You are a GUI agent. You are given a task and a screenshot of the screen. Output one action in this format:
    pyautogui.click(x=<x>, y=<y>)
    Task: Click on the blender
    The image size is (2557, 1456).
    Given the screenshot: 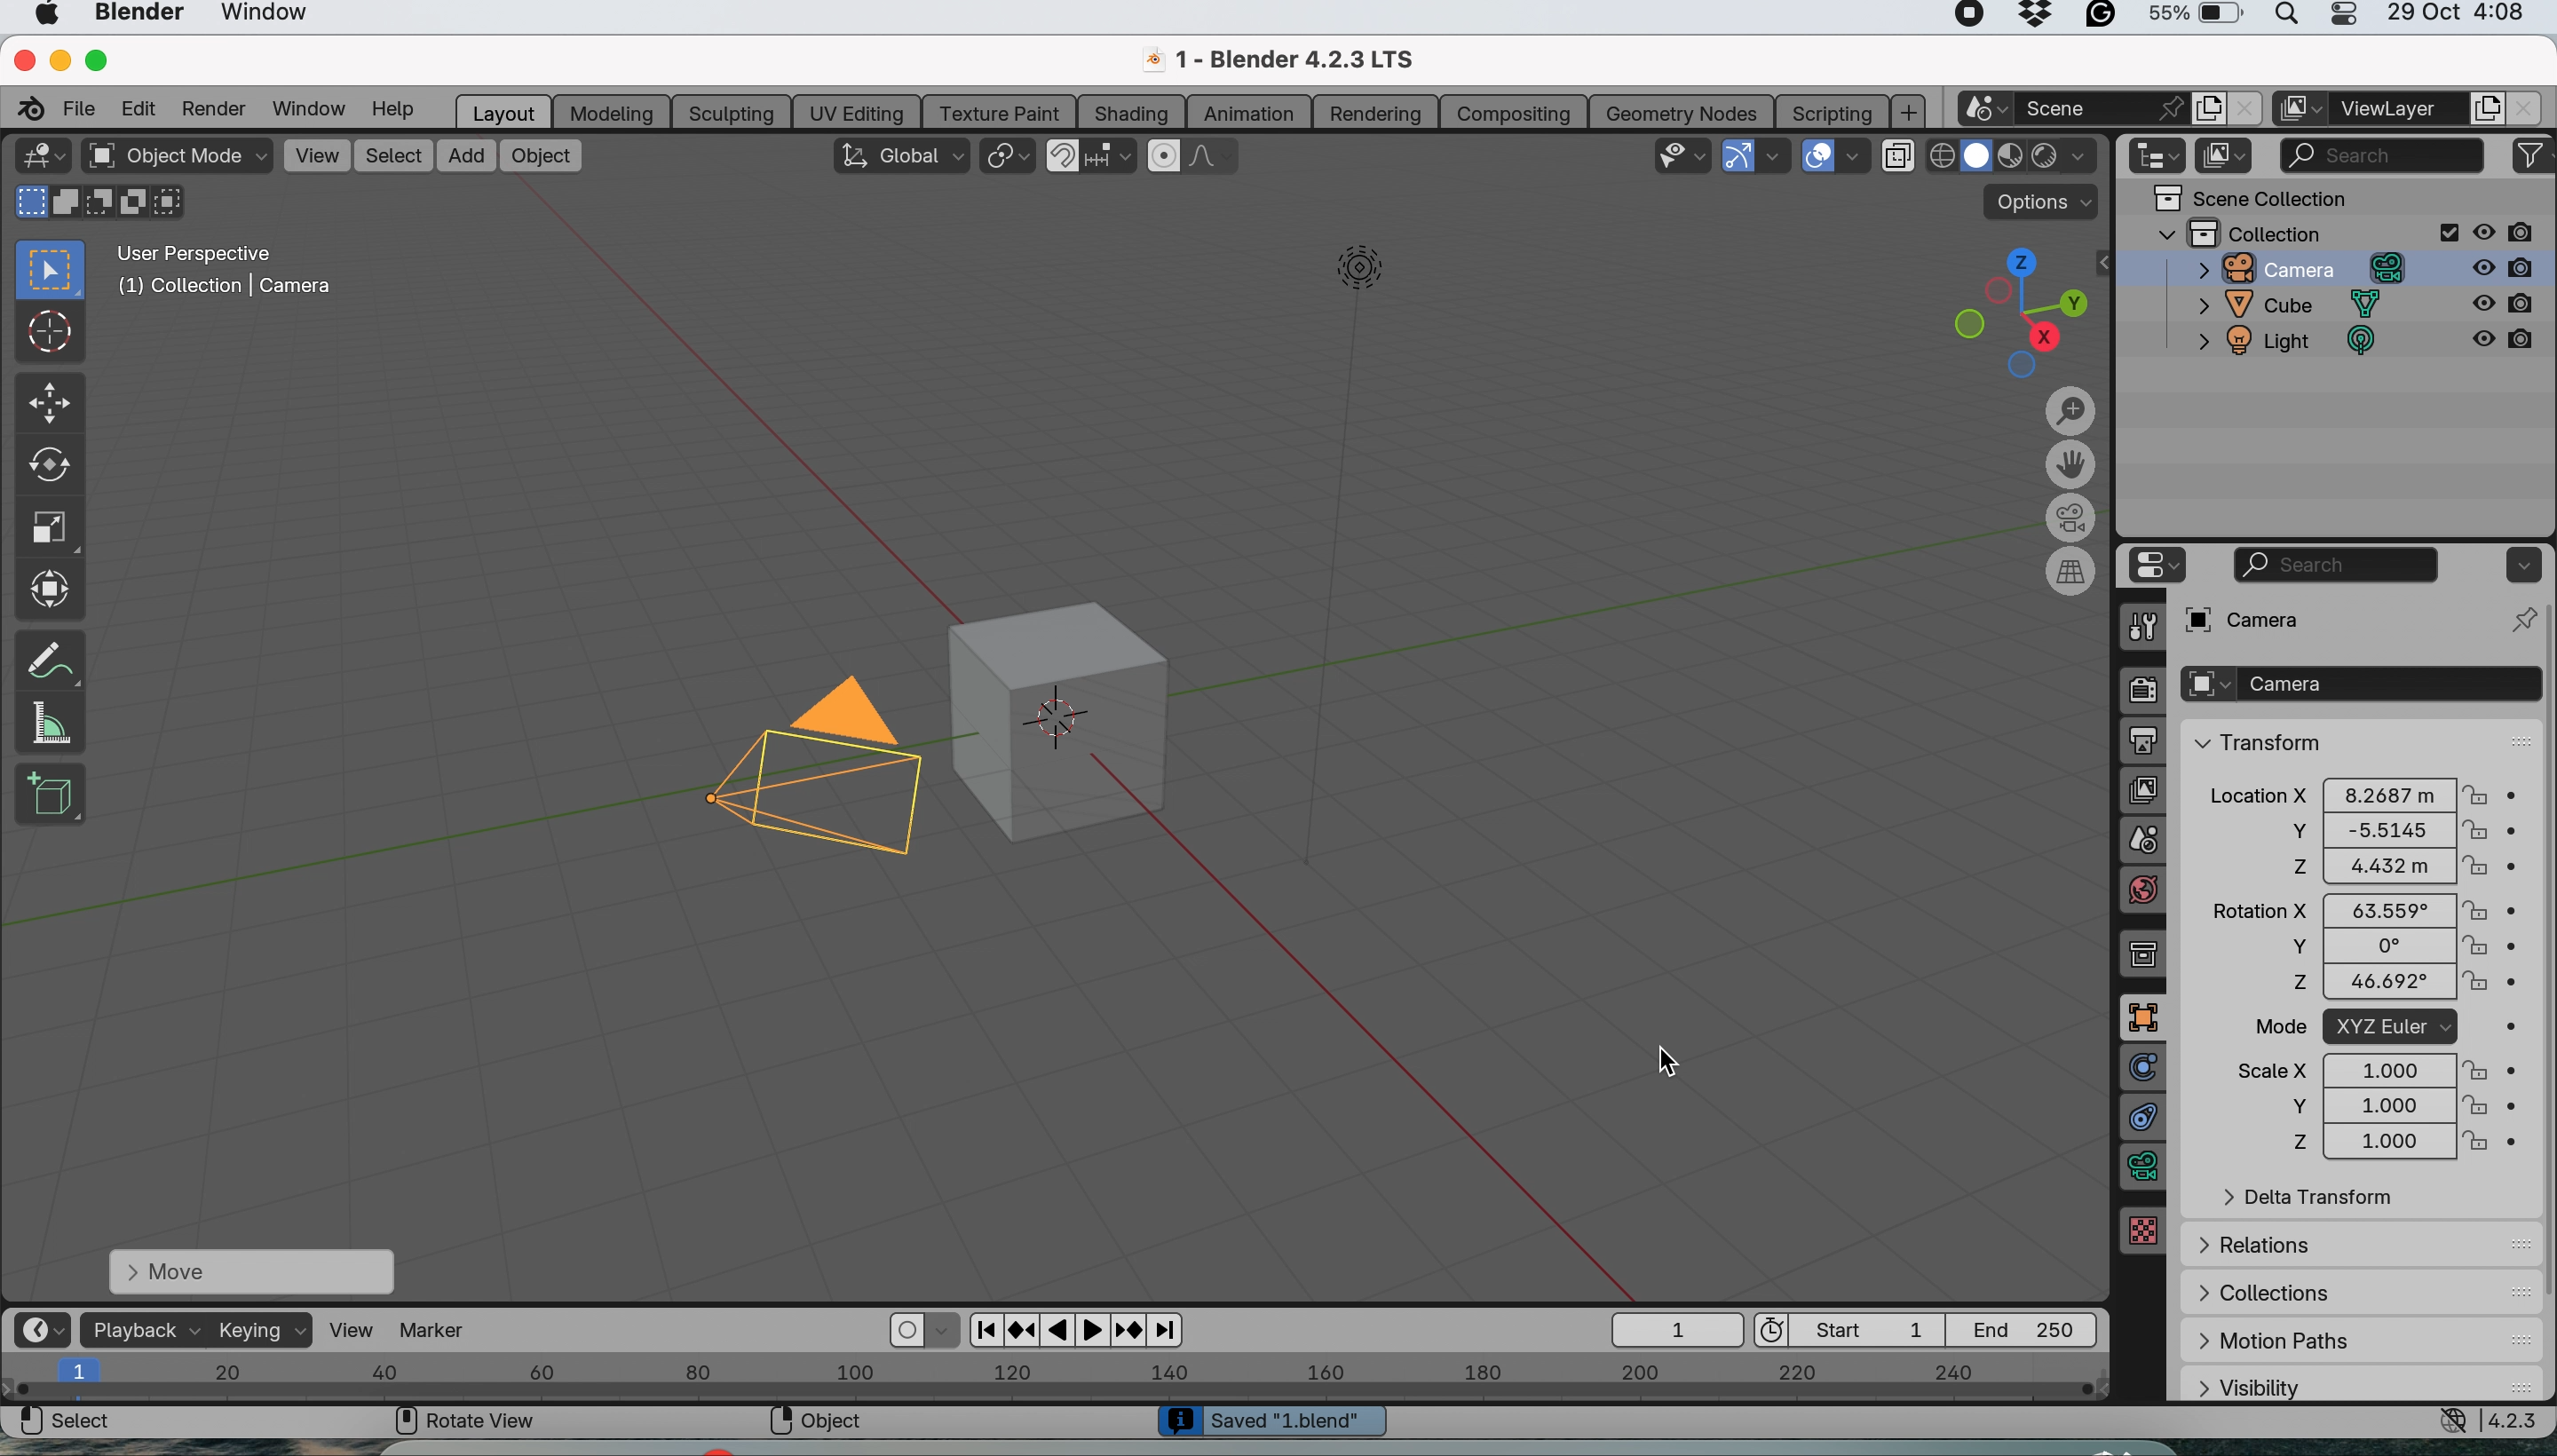 What is the action you would take?
    pyautogui.click(x=135, y=16)
    